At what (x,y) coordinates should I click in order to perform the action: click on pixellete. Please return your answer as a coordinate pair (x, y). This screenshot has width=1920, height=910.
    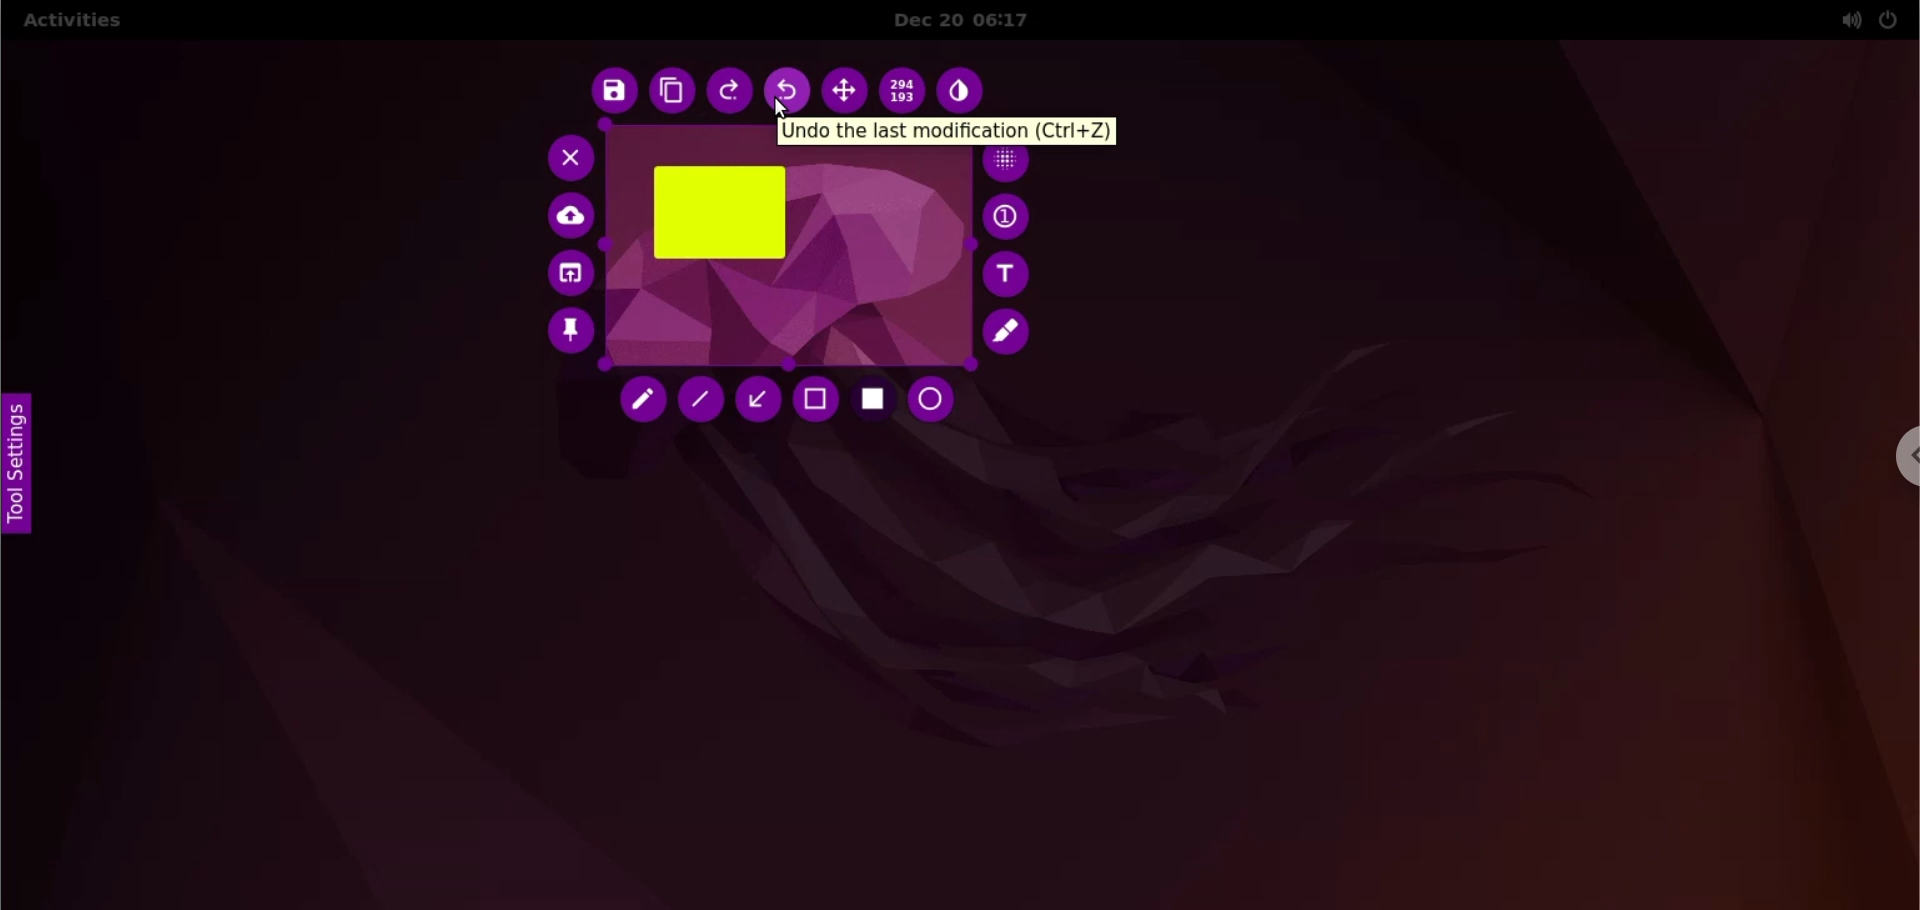
    Looking at the image, I should click on (1009, 164).